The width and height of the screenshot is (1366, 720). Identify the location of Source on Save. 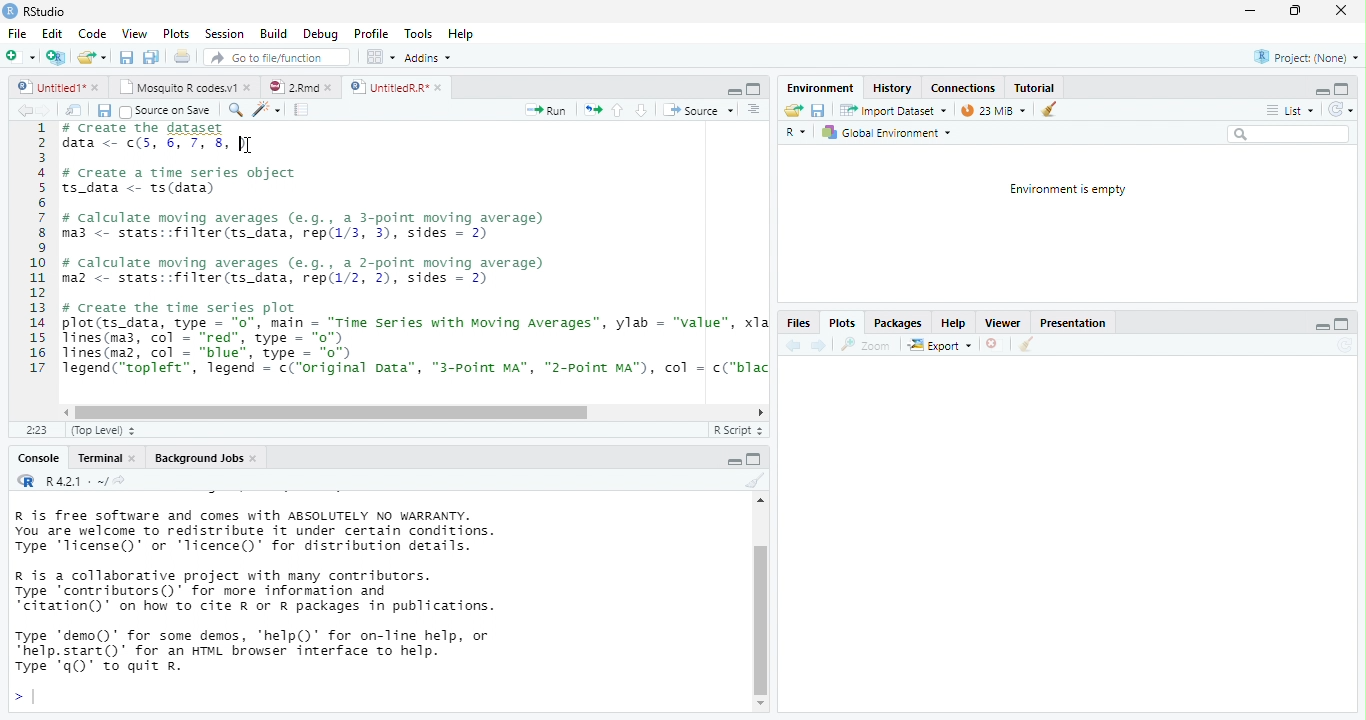
(164, 111).